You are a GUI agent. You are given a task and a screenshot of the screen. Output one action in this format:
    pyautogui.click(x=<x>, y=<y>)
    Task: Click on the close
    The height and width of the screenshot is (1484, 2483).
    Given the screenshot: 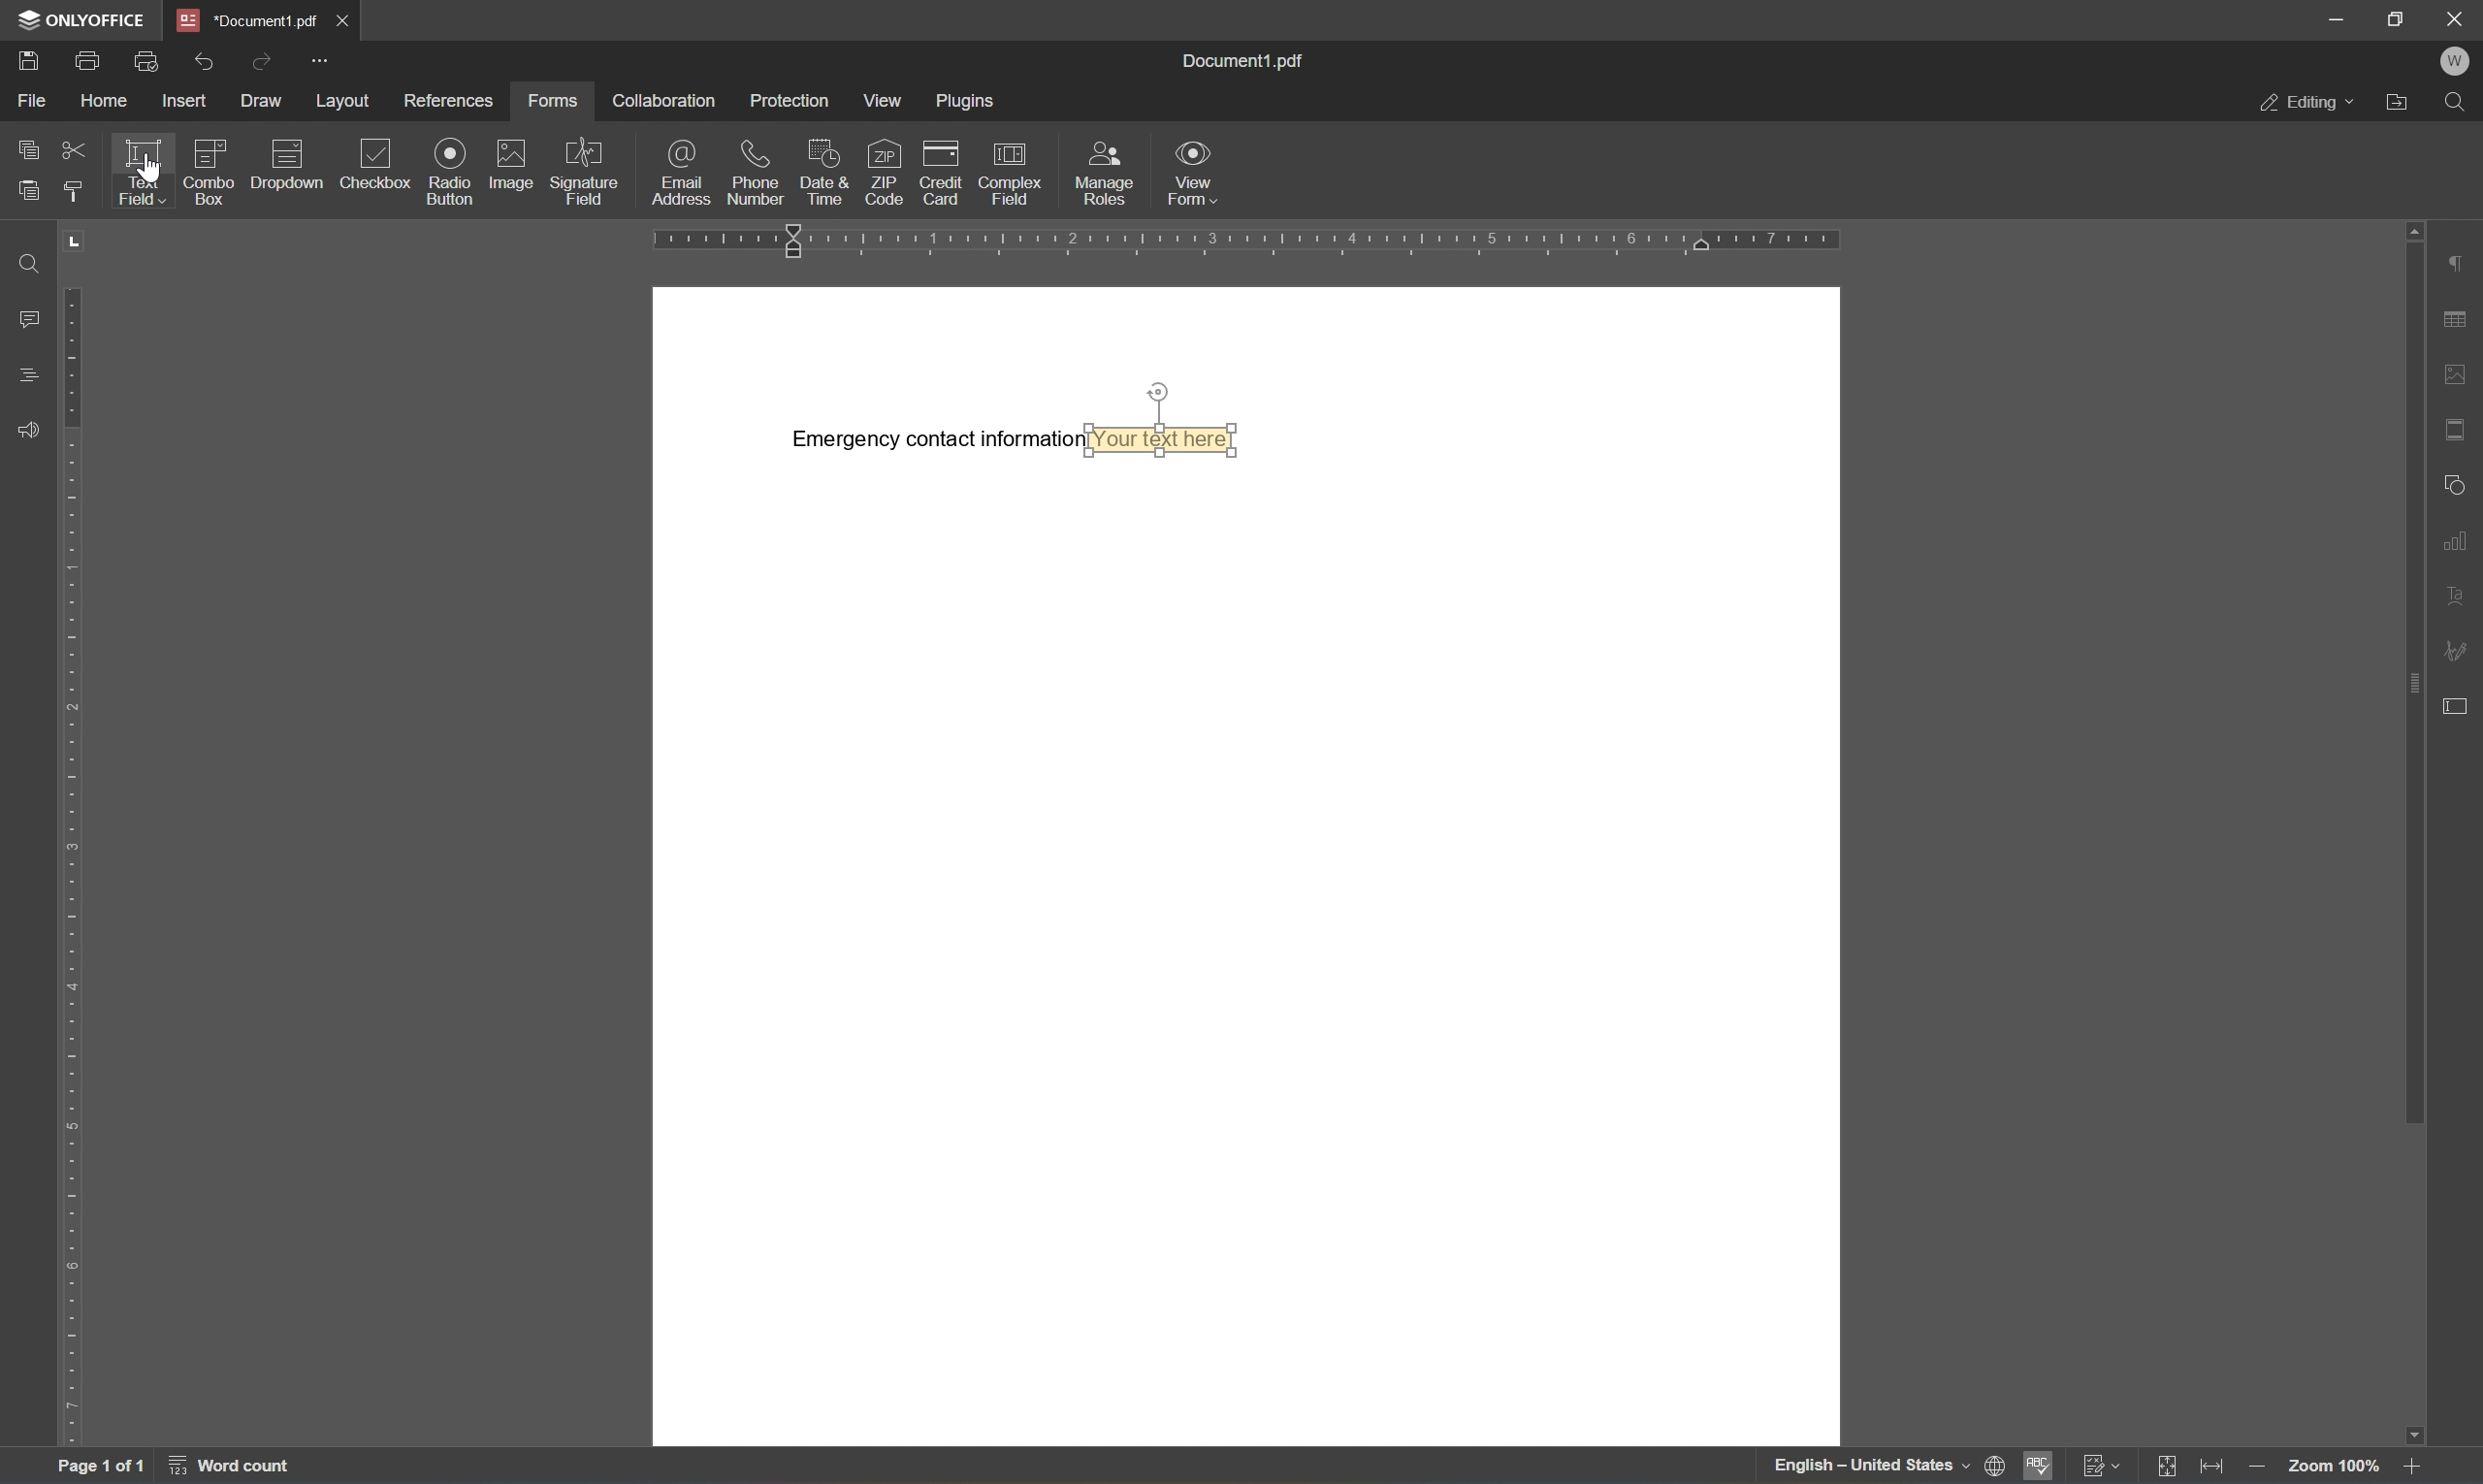 What is the action you would take?
    pyautogui.click(x=2454, y=19)
    